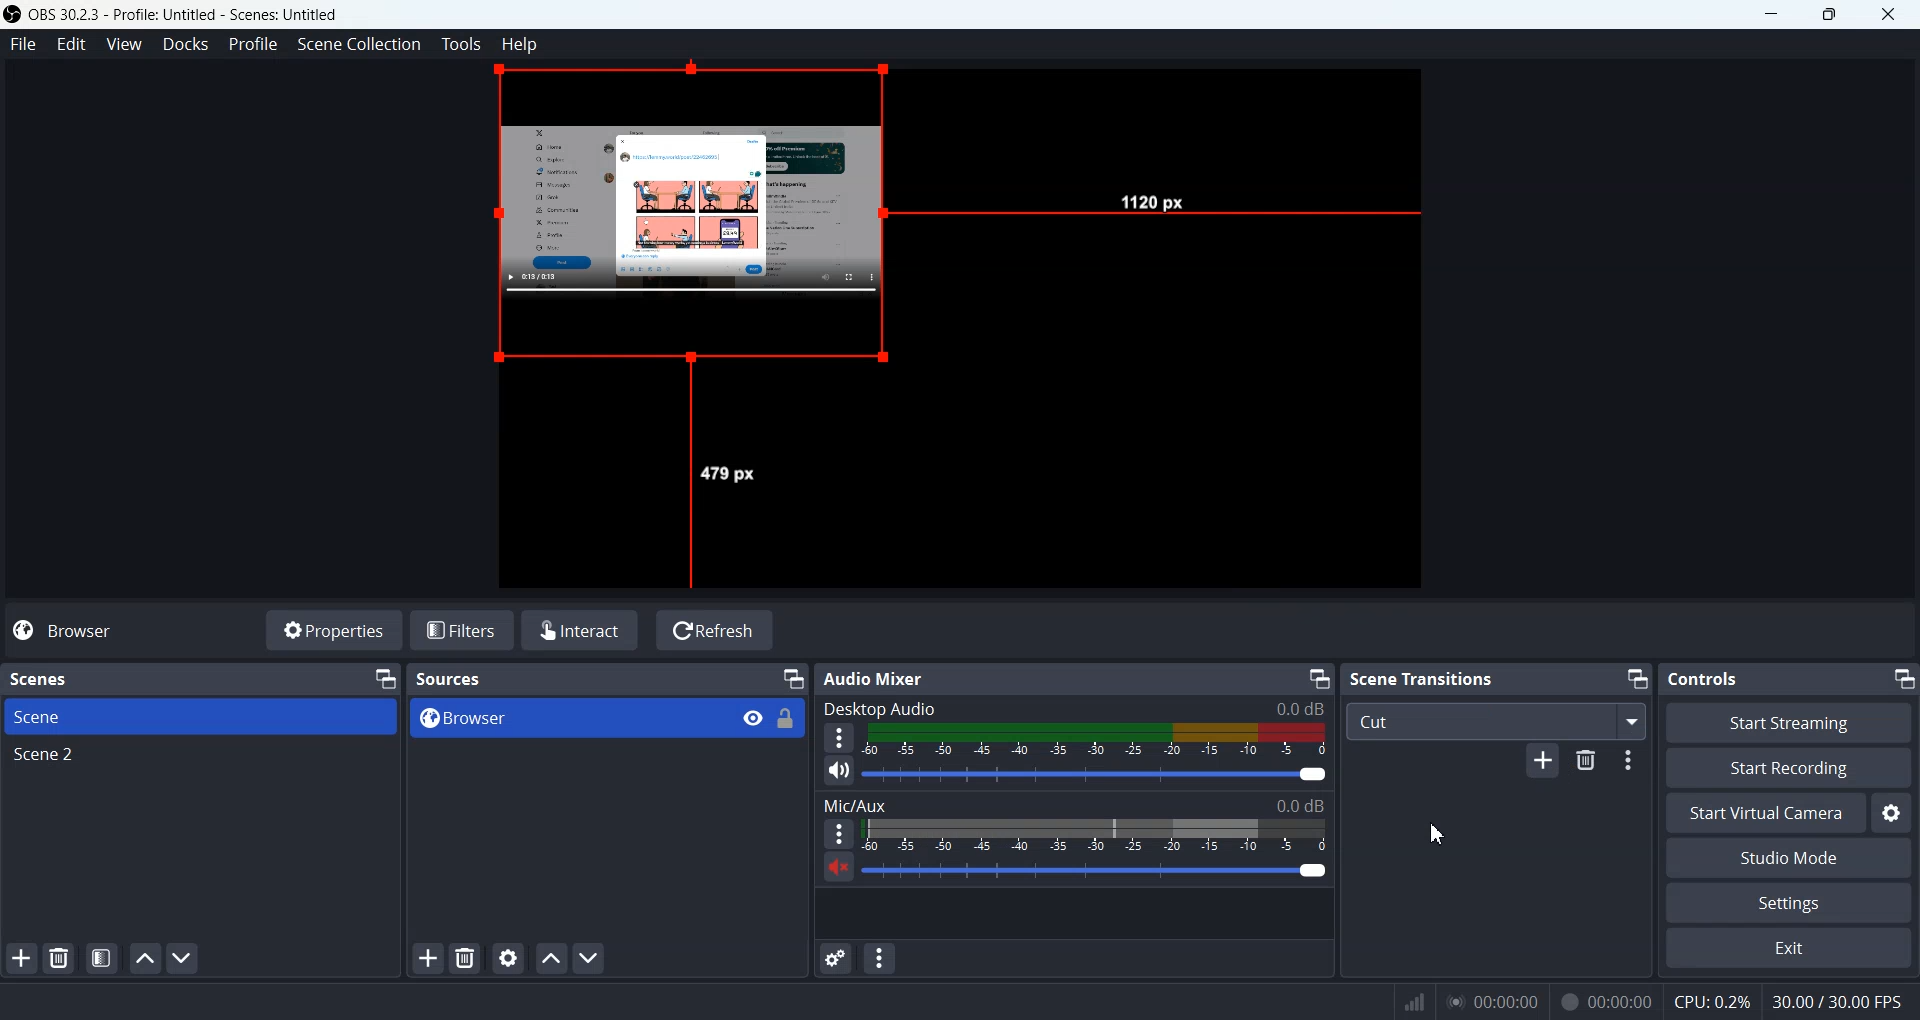  Describe the element at coordinates (580, 630) in the screenshot. I see `Interact` at that location.